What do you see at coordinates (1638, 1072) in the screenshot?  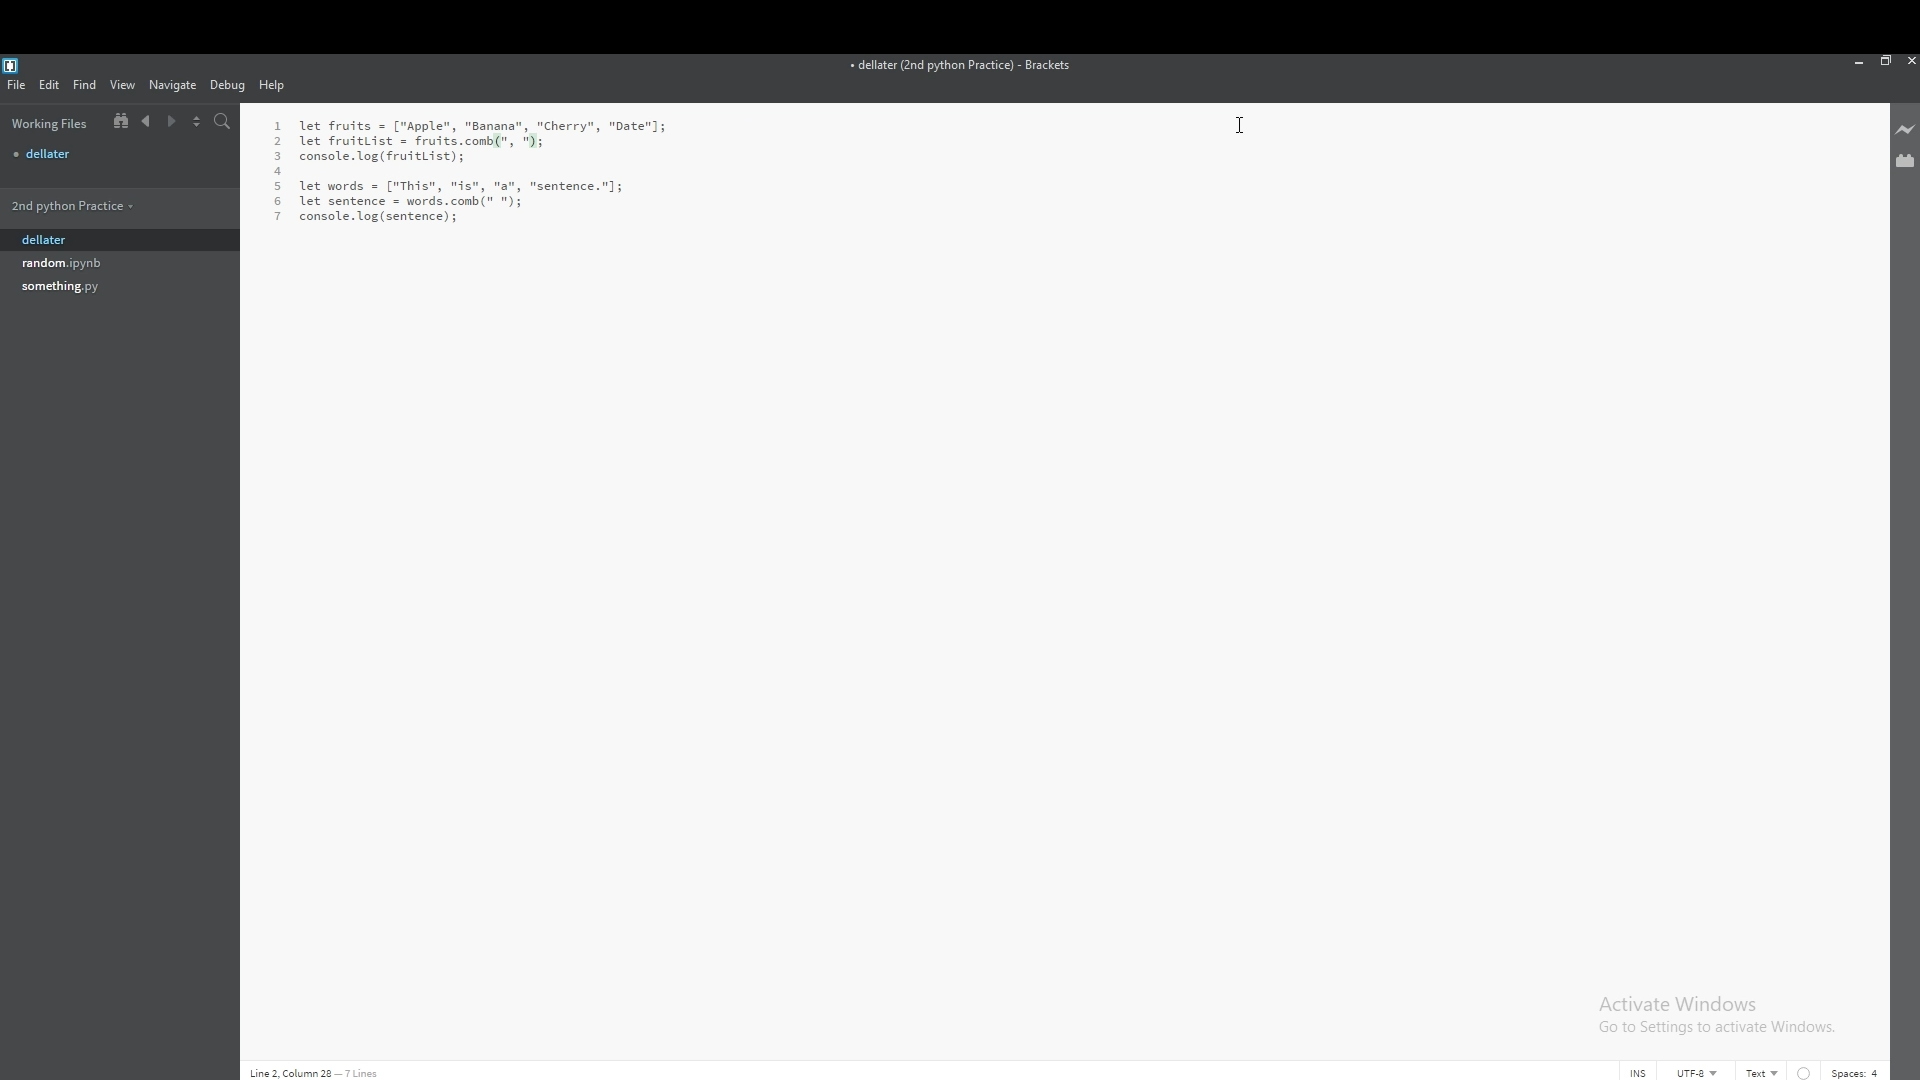 I see `cursor mode` at bounding box center [1638, 1072].